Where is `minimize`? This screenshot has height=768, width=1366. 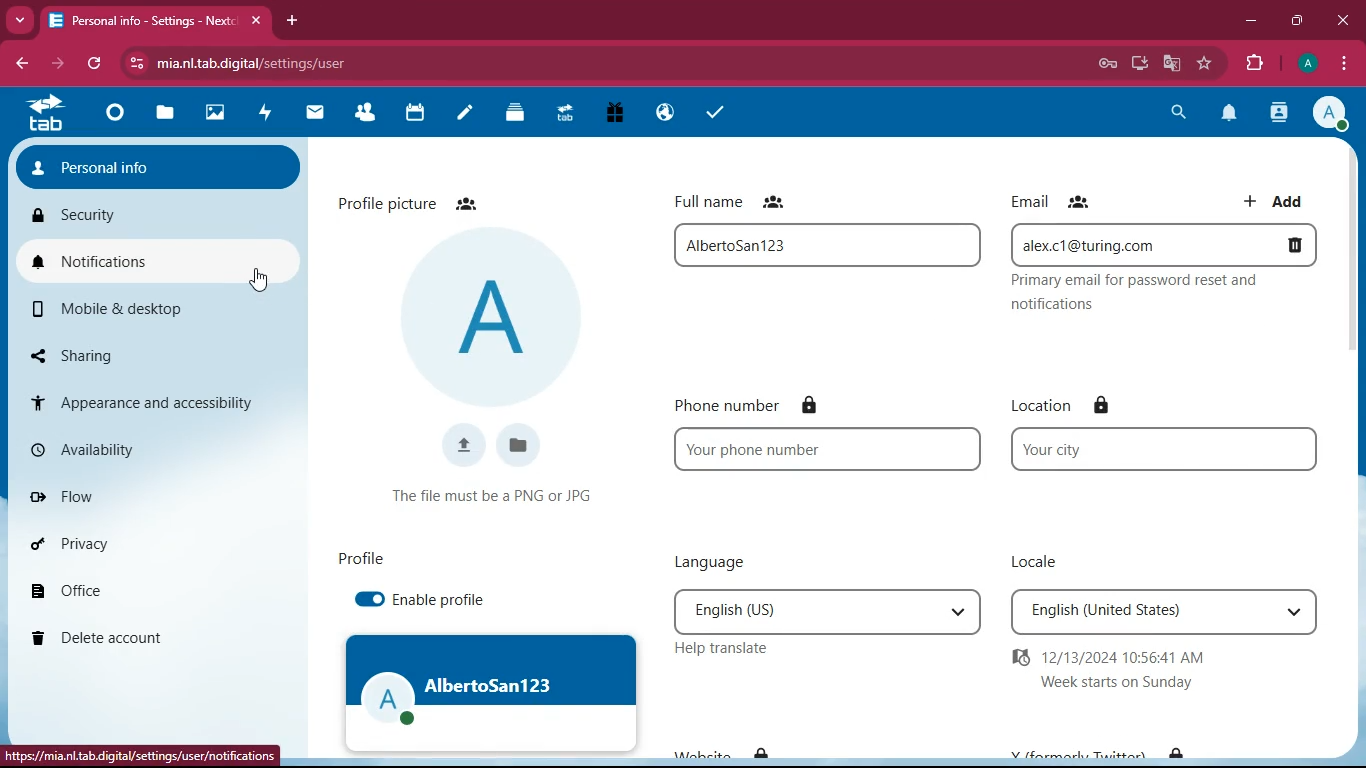 minimize is located at coordinates (1251, 22).